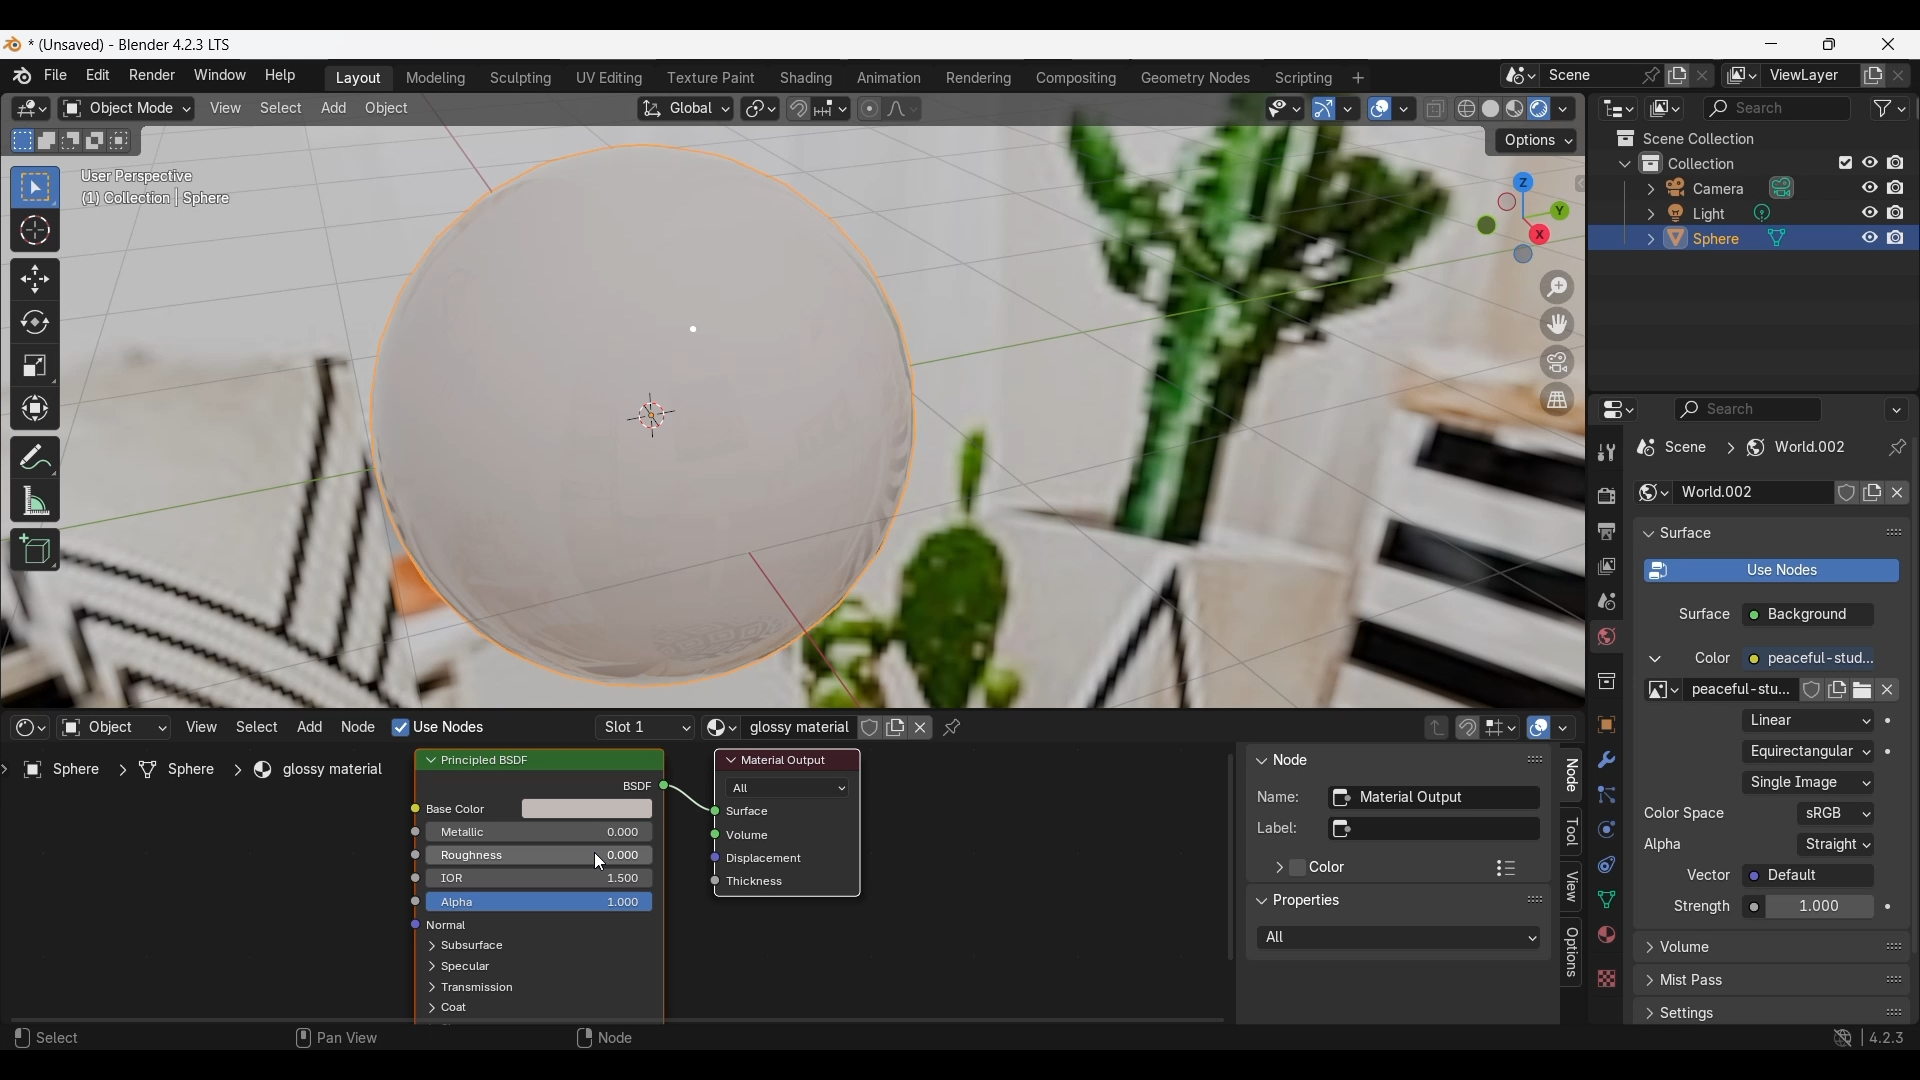 This screenshot has width=1920, height=1080. What do you see at coordinates (1761, 212) in the screenshot?
I see `Browse light data` at bounding box center [1761, 212].